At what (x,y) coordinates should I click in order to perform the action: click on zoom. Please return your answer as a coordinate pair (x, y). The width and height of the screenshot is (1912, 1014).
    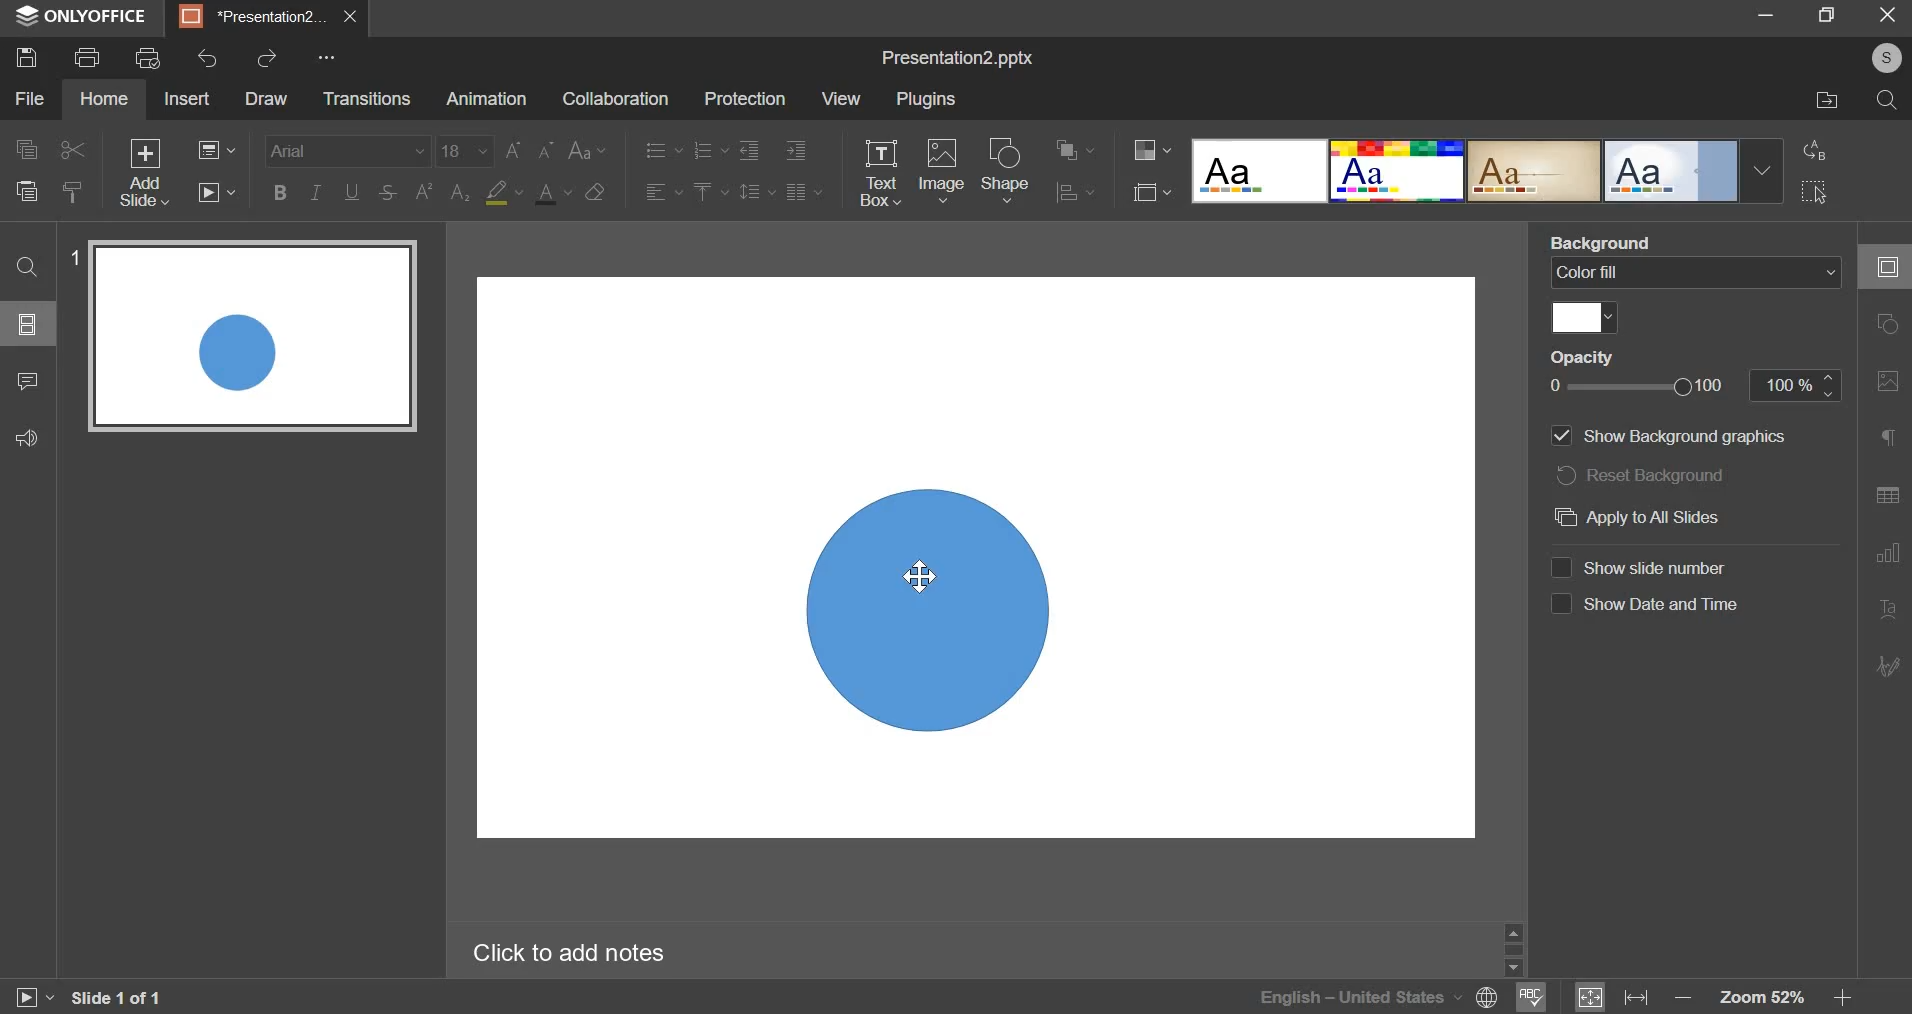
    Looking at the image, I should click on (1760, 998).